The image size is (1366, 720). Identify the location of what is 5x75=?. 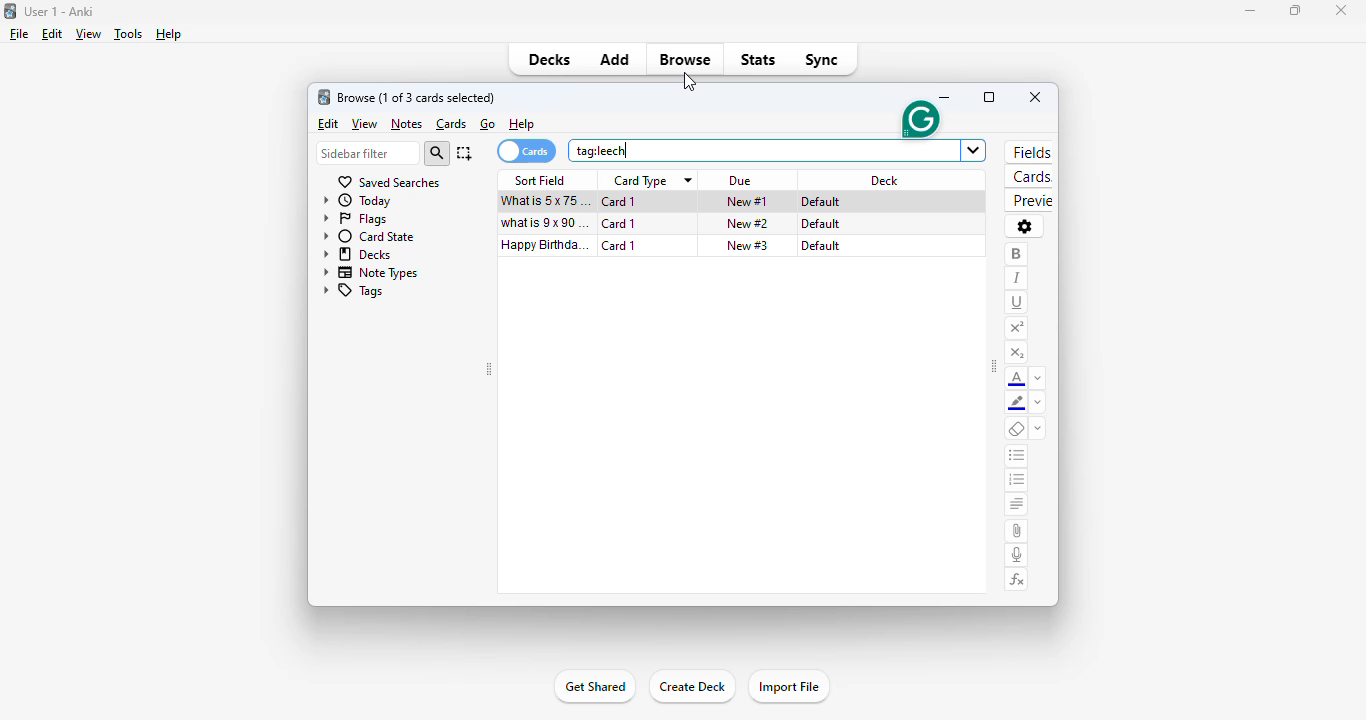
(545, 201).